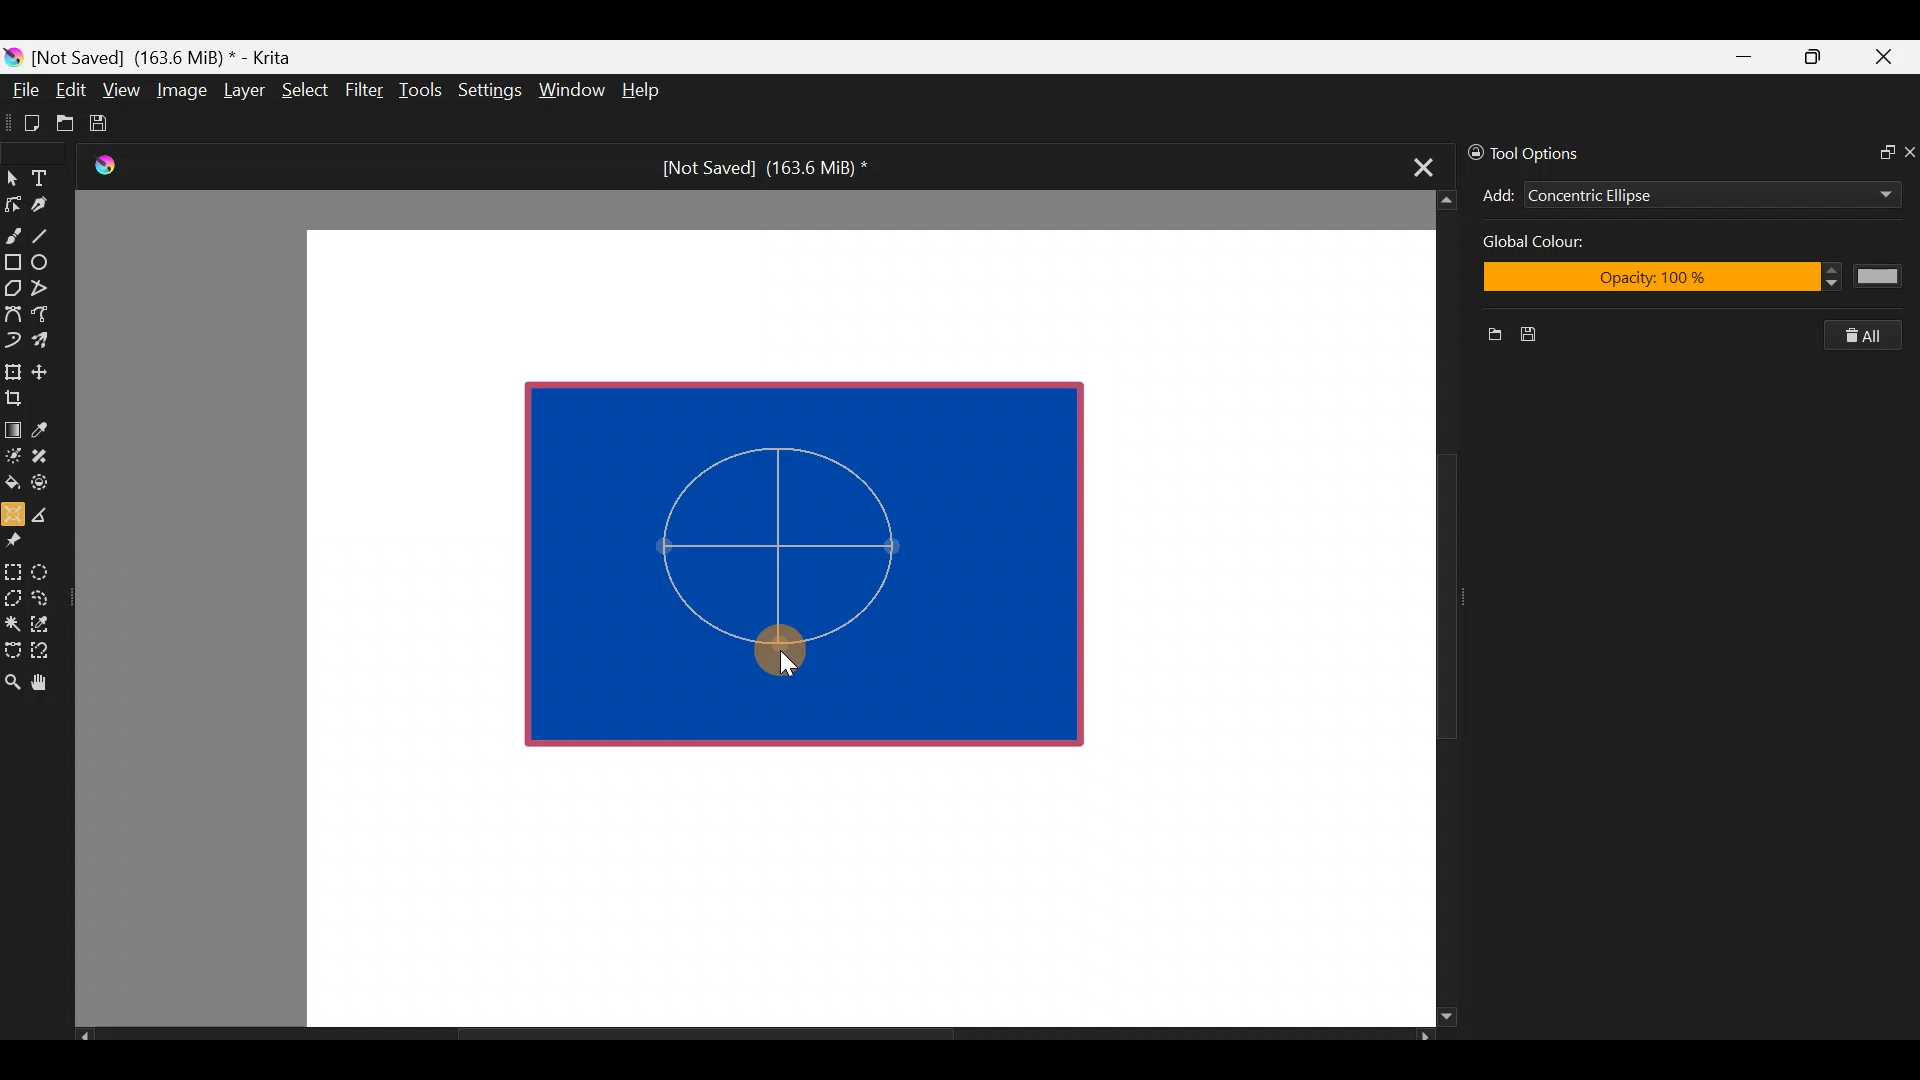 The height and width of the screenshot is (1080, 1920). Describe the element at coordinates (12, 424) in the screenshot. I see `Draw a gradient` at that location.